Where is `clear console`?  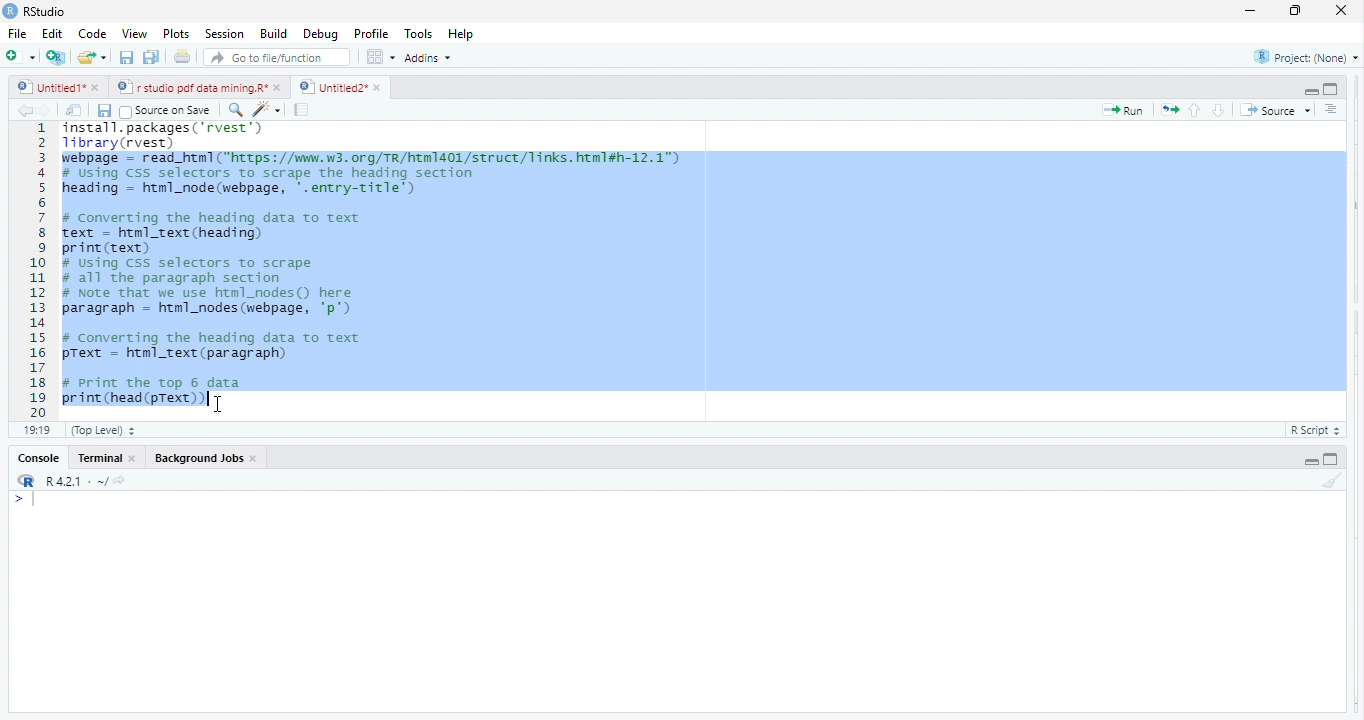
clear console is located at coordinates (1340, 478).